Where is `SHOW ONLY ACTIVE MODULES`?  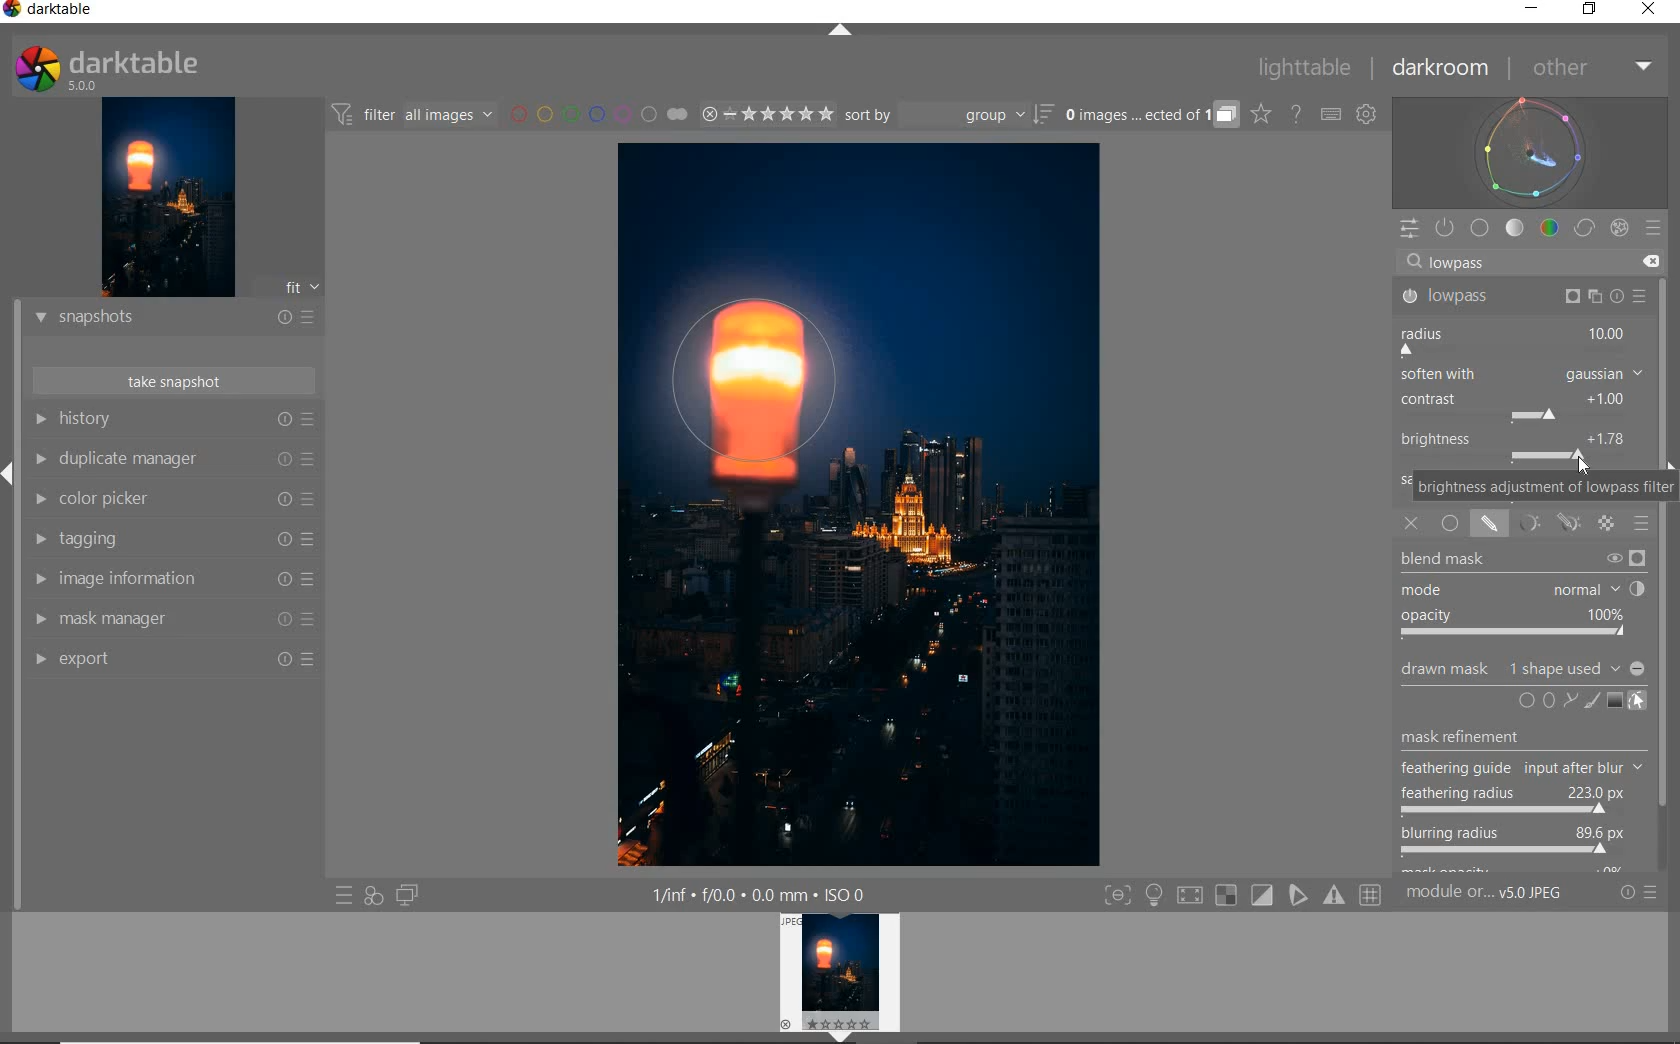 SHOW ONLY ACTIVE MODULES is located at coordinates (1446, 227).